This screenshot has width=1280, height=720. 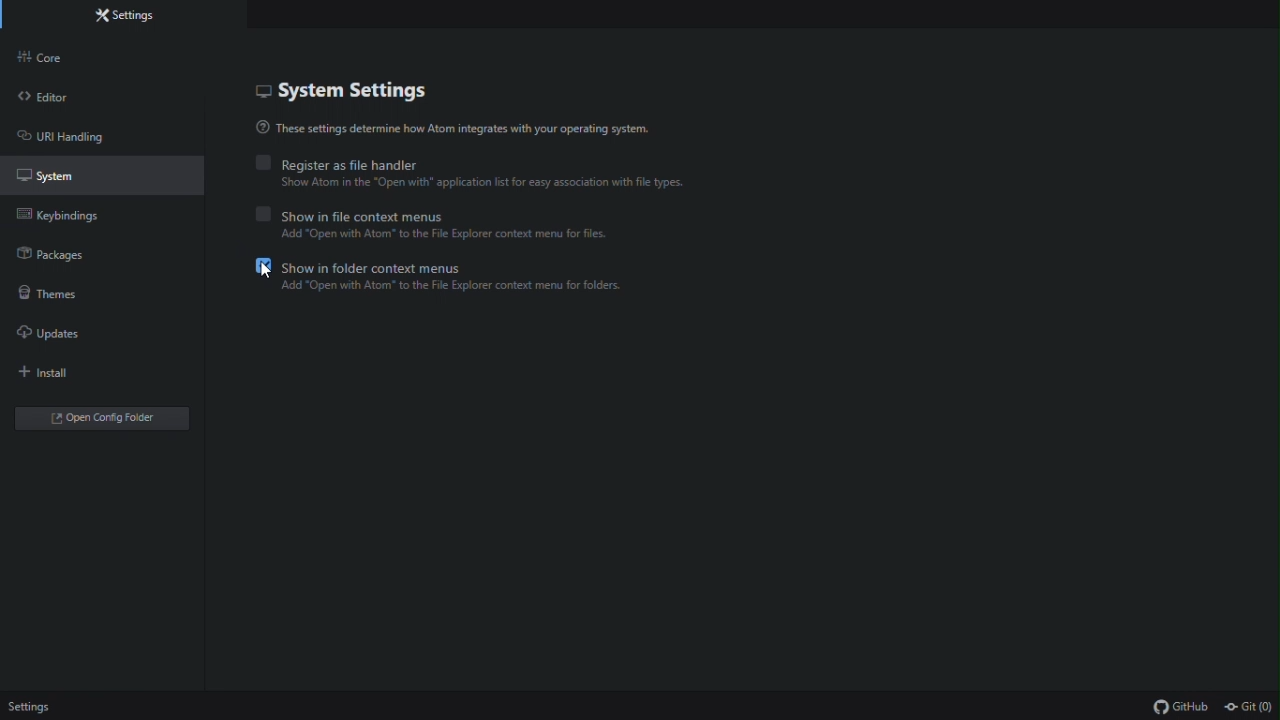 What do you see at coordinates (106, 293) in the screenshot?
I see `Themes` at bounding box center [106, 293].